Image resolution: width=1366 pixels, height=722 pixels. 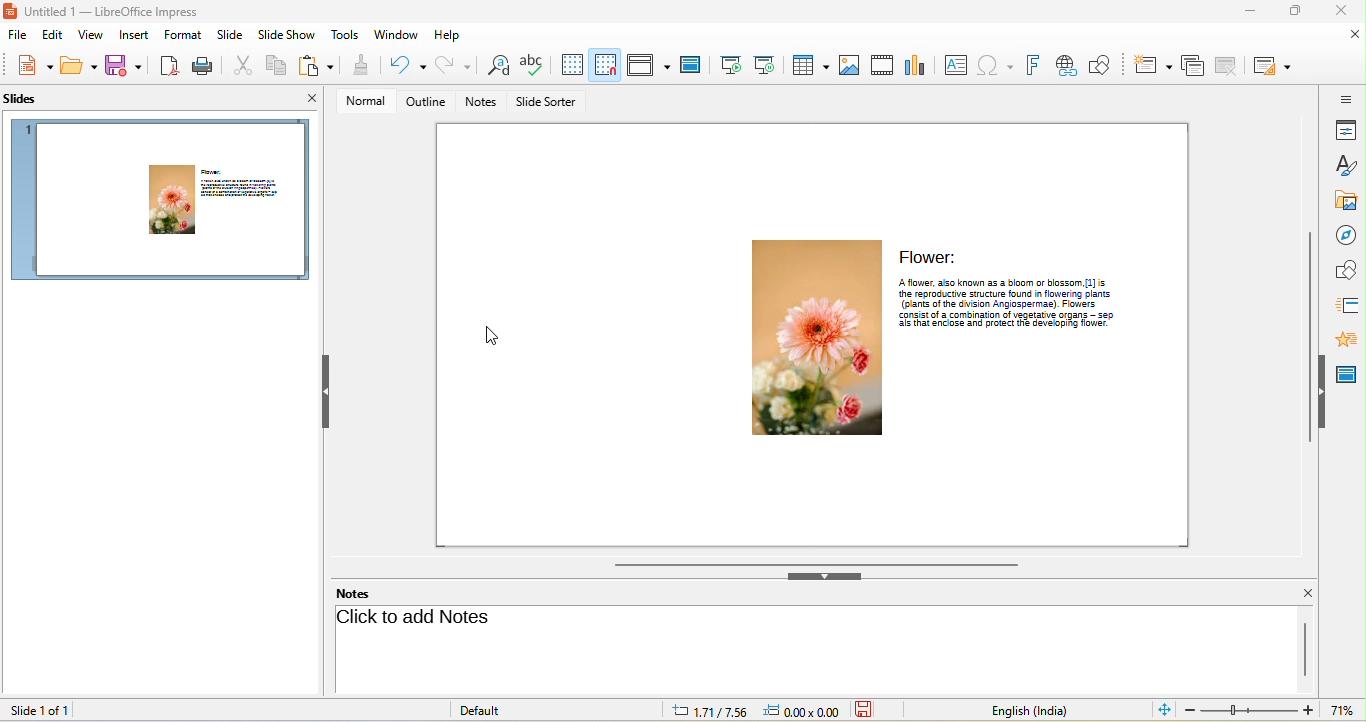 I want to click on view, so click(x=90, y=35).